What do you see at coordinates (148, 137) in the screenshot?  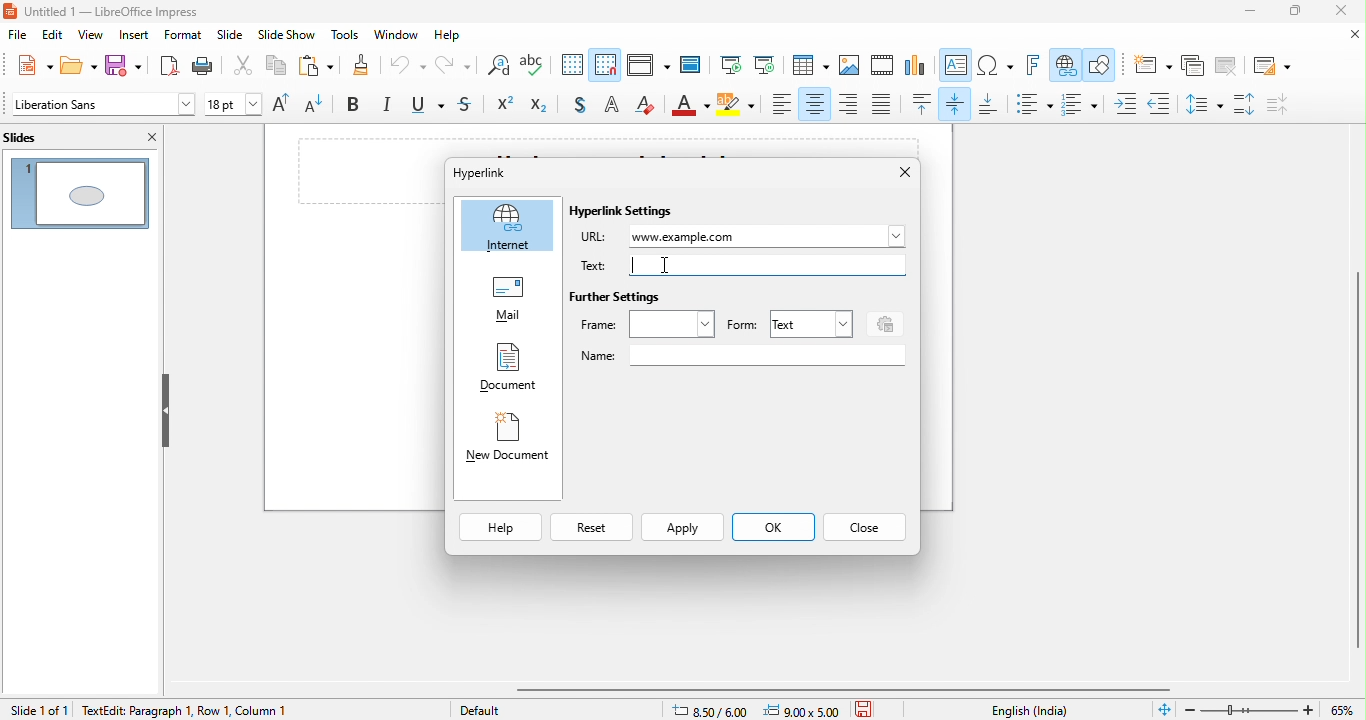 I see `close` at bounding box center [148, 137].